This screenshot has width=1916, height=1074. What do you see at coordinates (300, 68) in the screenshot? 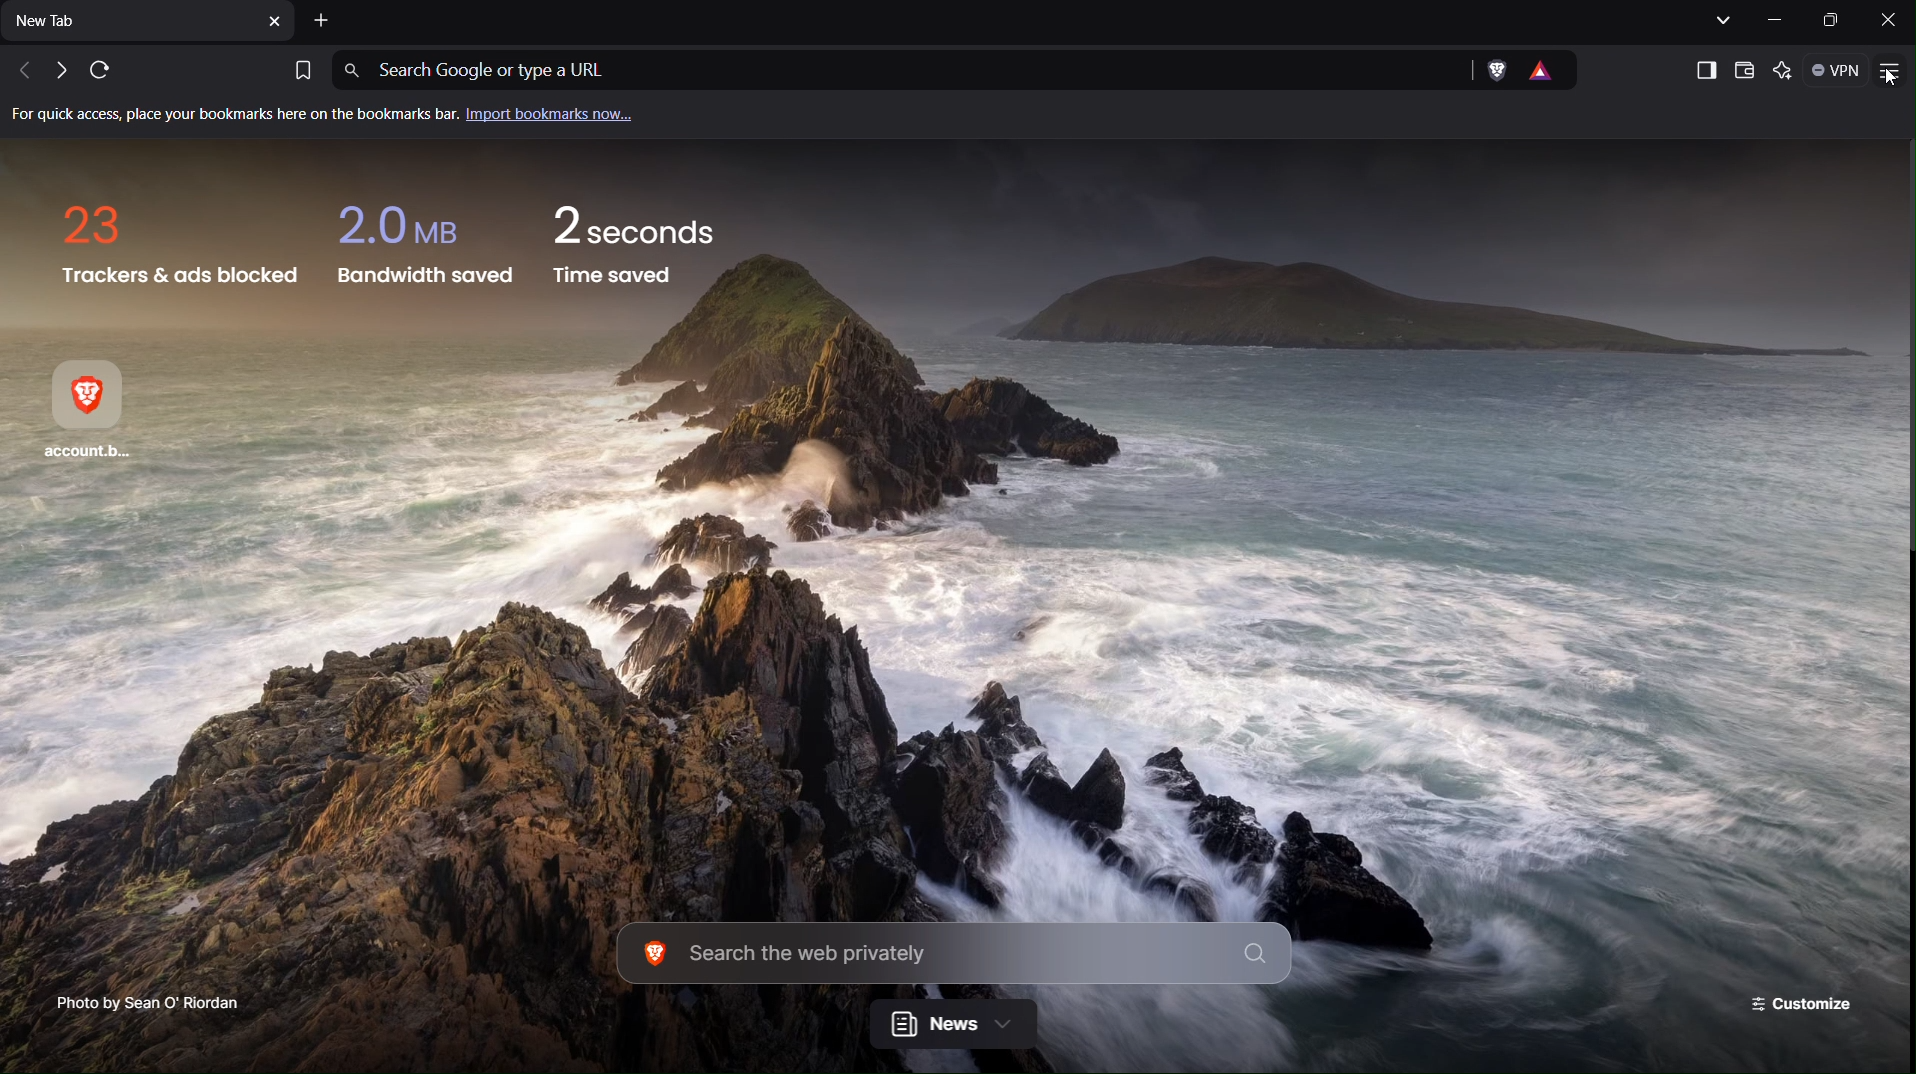
I see `Bookmark` at bounding box center [300, 68].